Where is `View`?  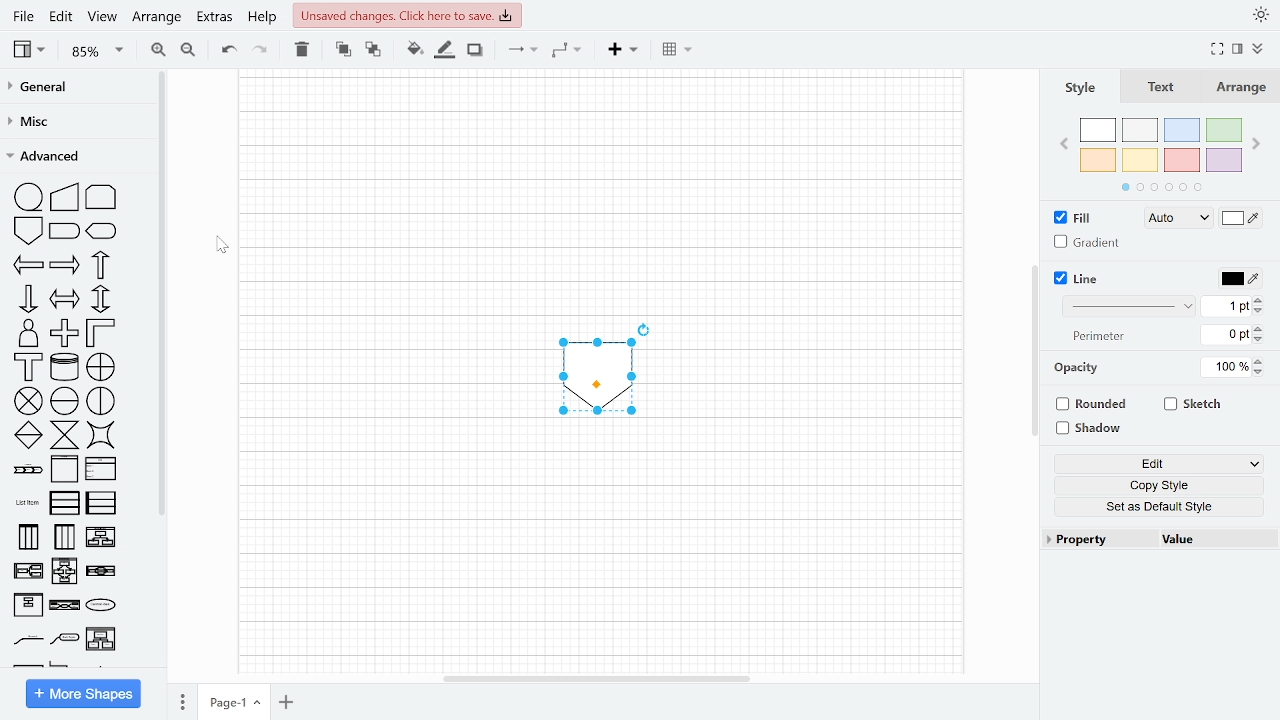 View is located at coordinates (102, 16).